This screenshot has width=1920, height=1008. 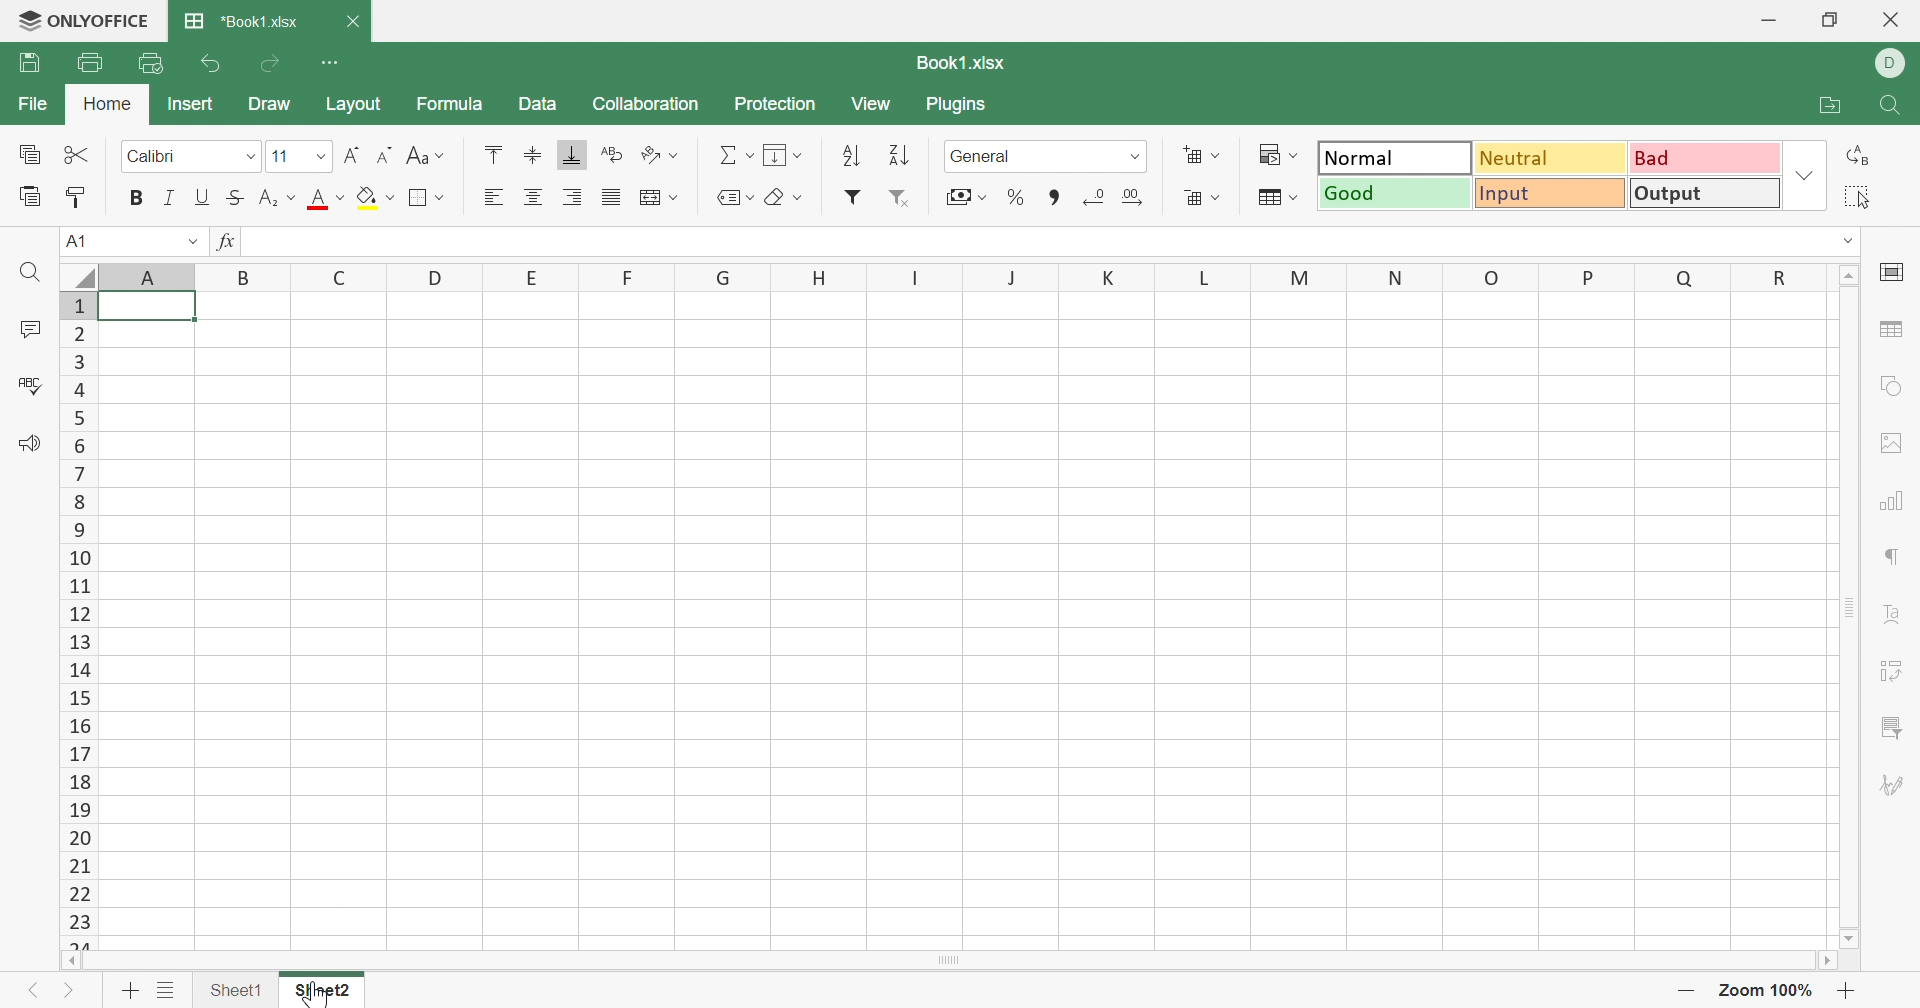 What do you see at coordinates (798, 198) in the screenshot?
I see `Drop Down` at bounding box center [798, 198].